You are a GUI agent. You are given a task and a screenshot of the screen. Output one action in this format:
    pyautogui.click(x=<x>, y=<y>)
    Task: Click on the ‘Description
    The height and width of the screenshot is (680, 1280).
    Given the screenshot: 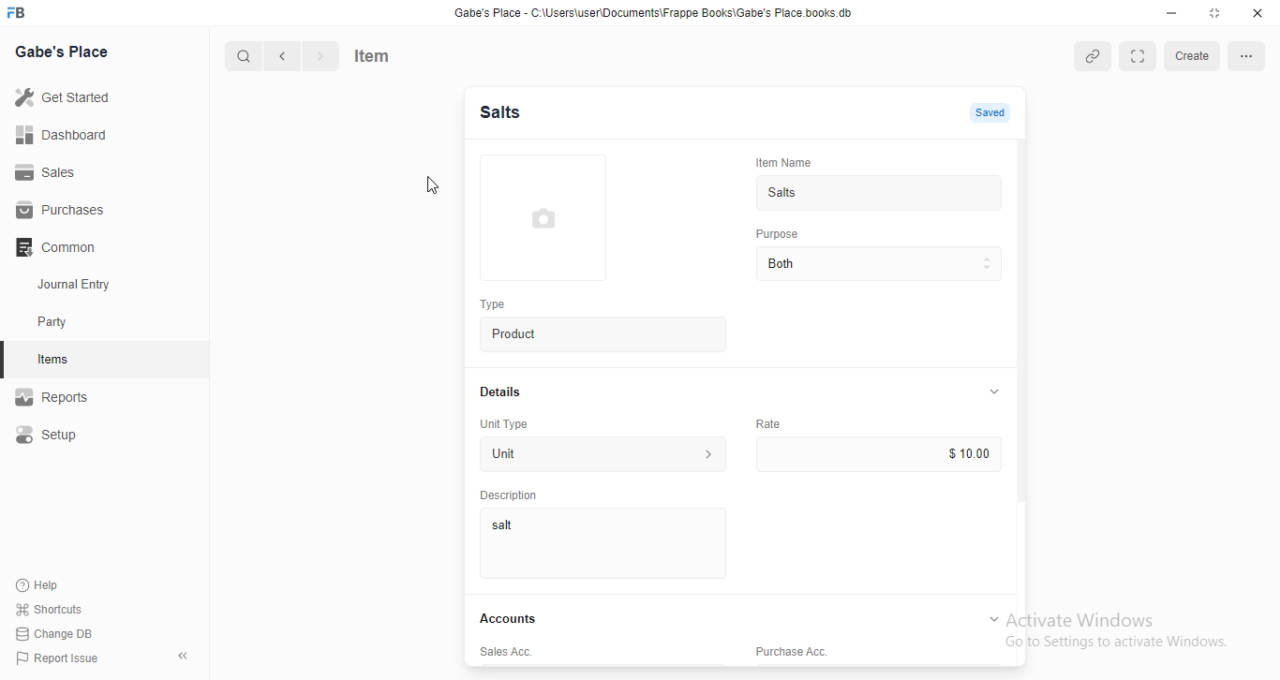 What is the action you would take?
    pyautogui.click(x=513, y=495)
    